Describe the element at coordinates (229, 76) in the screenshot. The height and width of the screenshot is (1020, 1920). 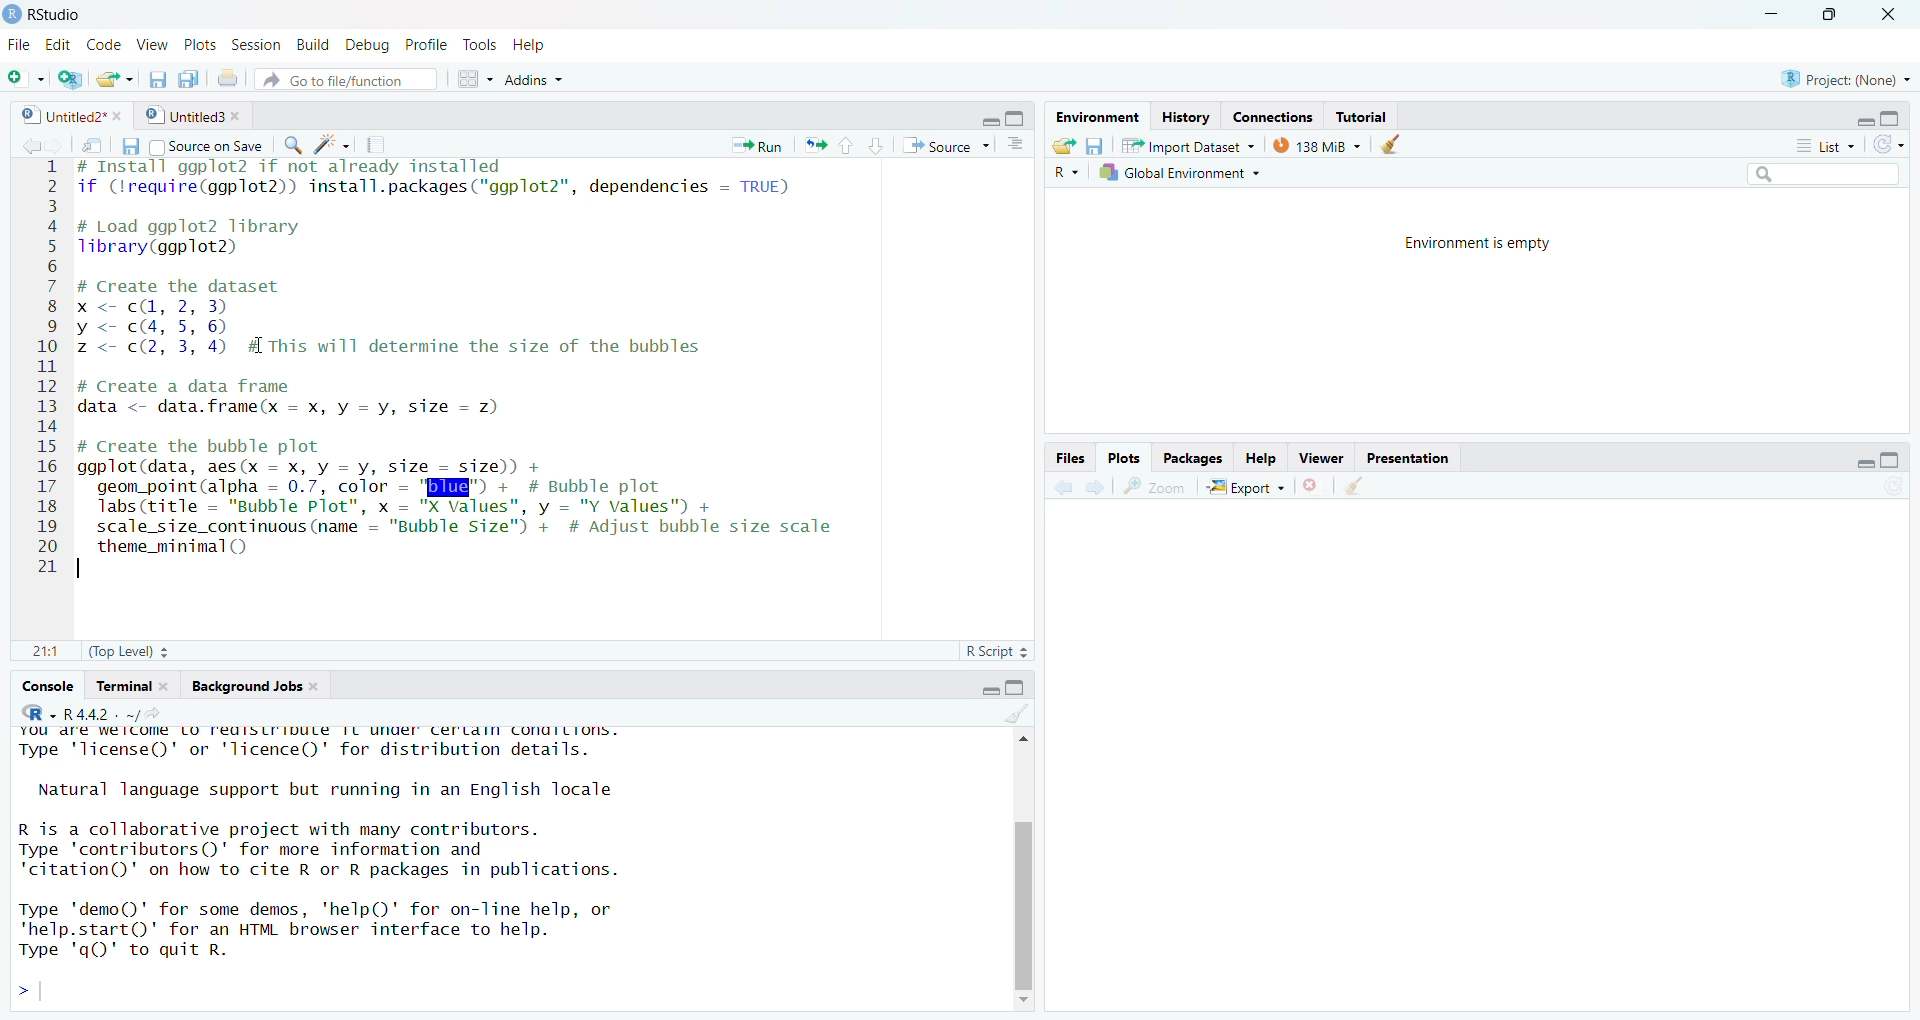
I see `print document` at that location.